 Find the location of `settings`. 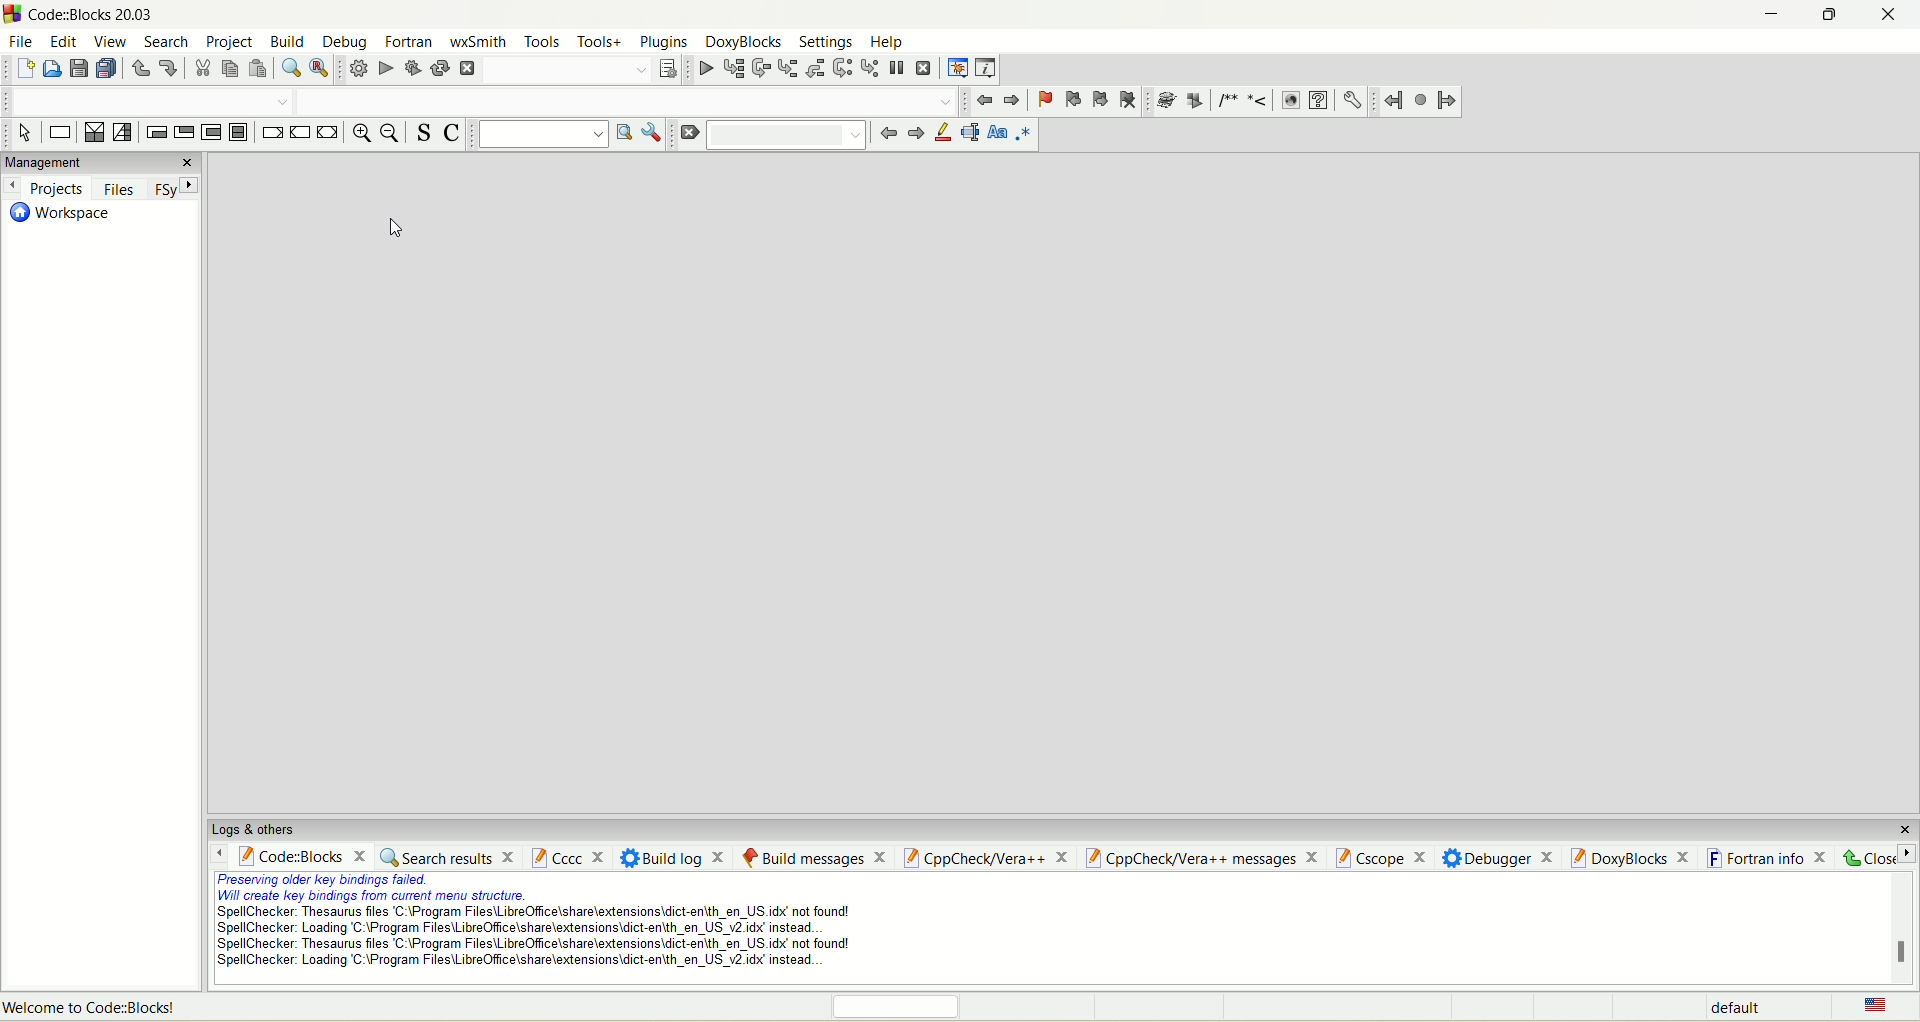

settings is located at coordinates (1353, 101).